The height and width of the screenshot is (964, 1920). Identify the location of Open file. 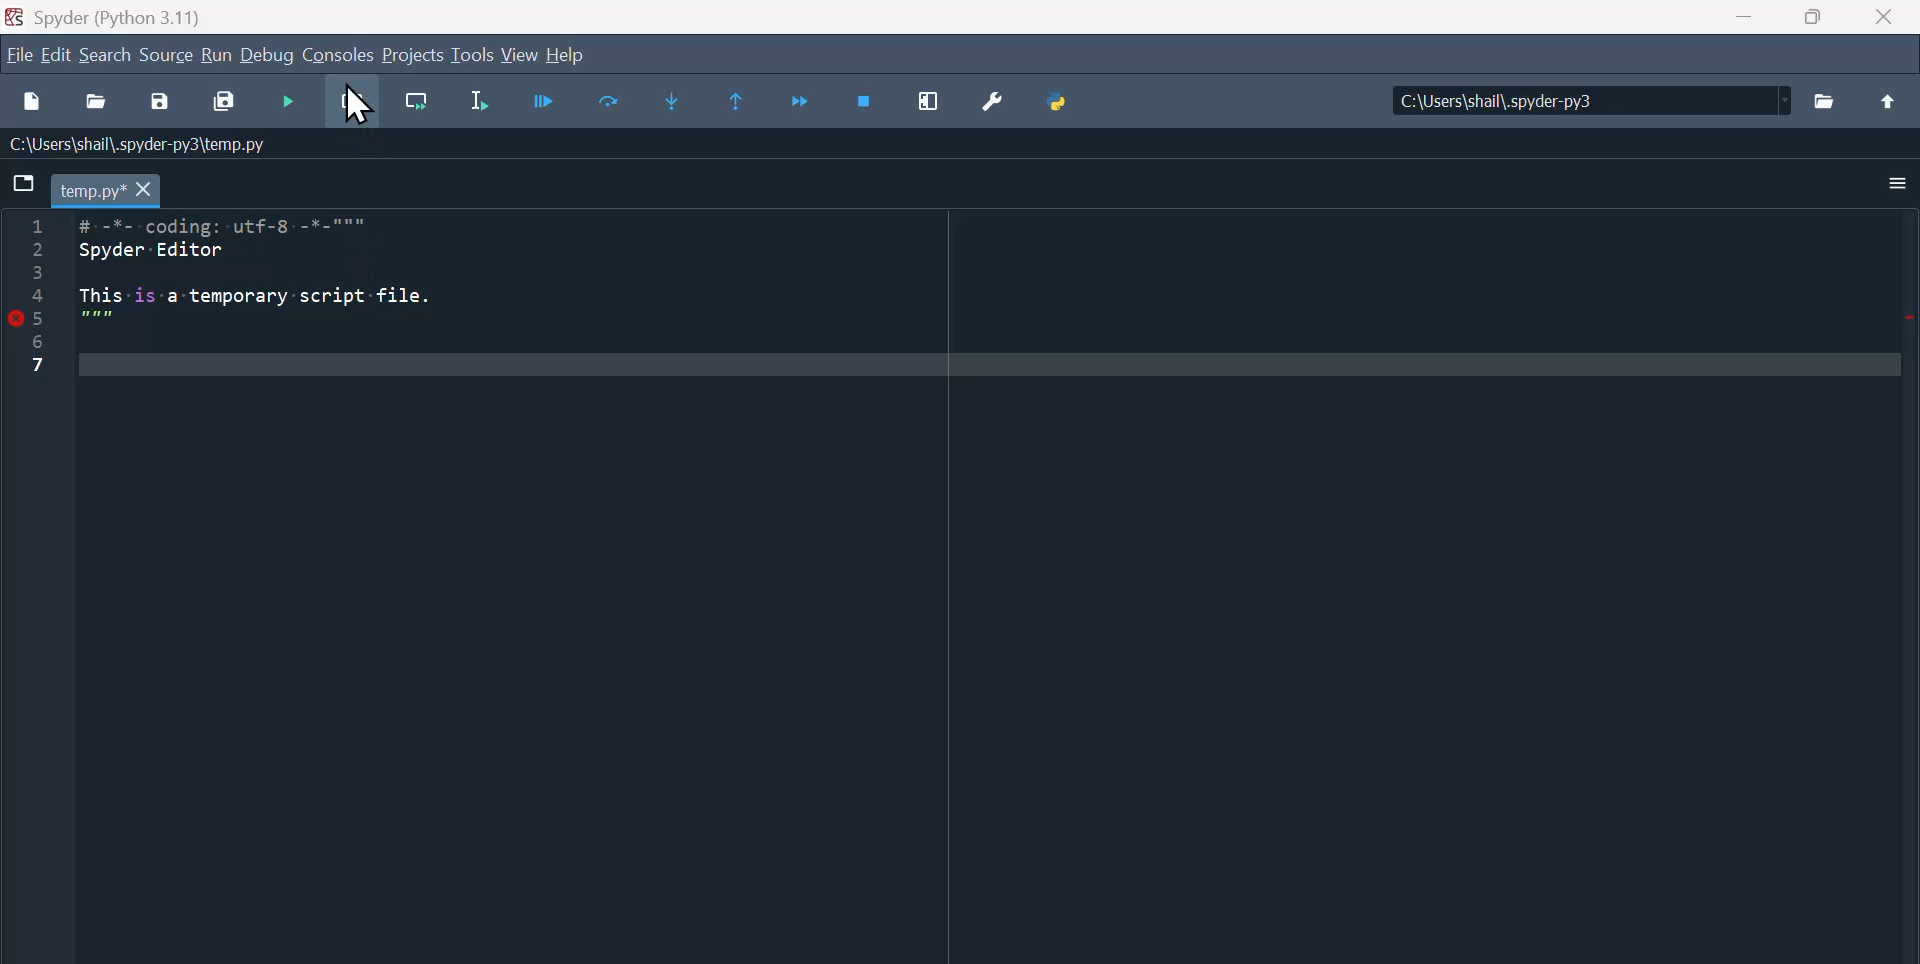
(96, 104).